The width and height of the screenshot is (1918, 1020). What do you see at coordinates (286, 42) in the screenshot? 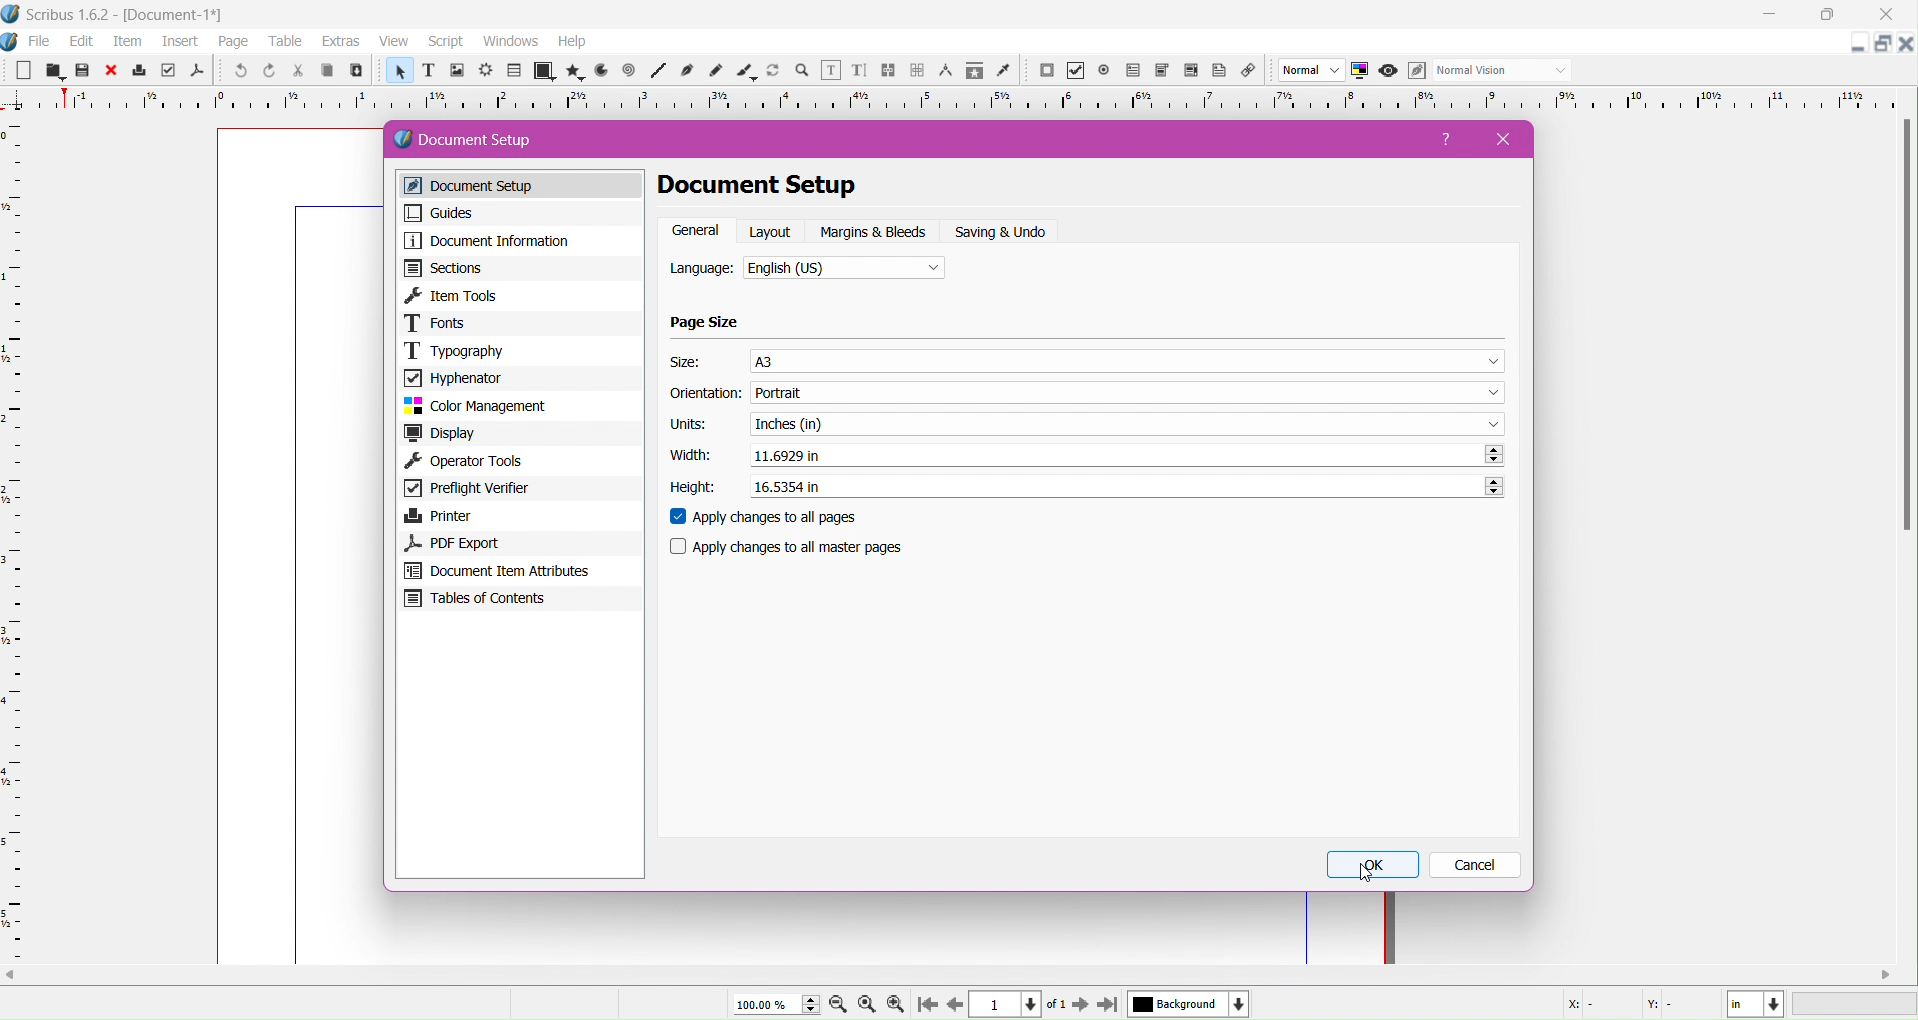
I see `table menu` at bounding box center [286, 42].